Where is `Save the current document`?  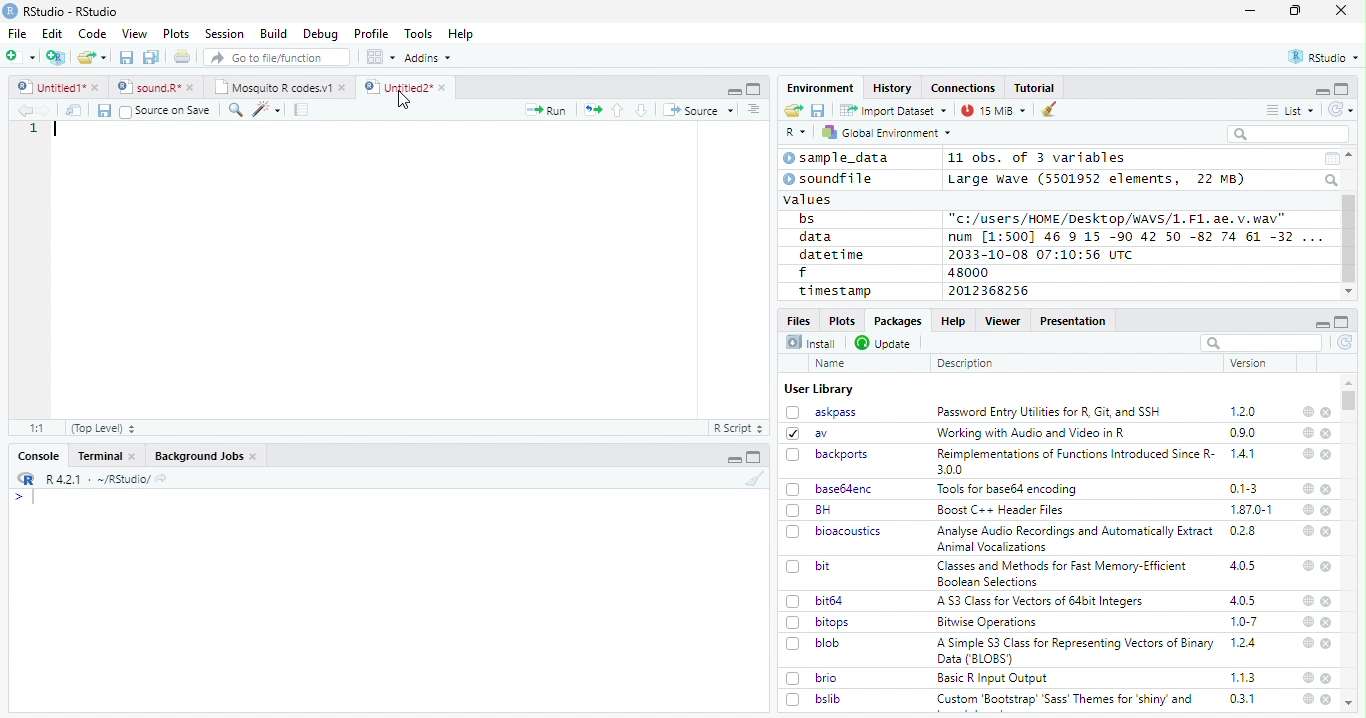 Save the current document is located at coordinates (127, 58).